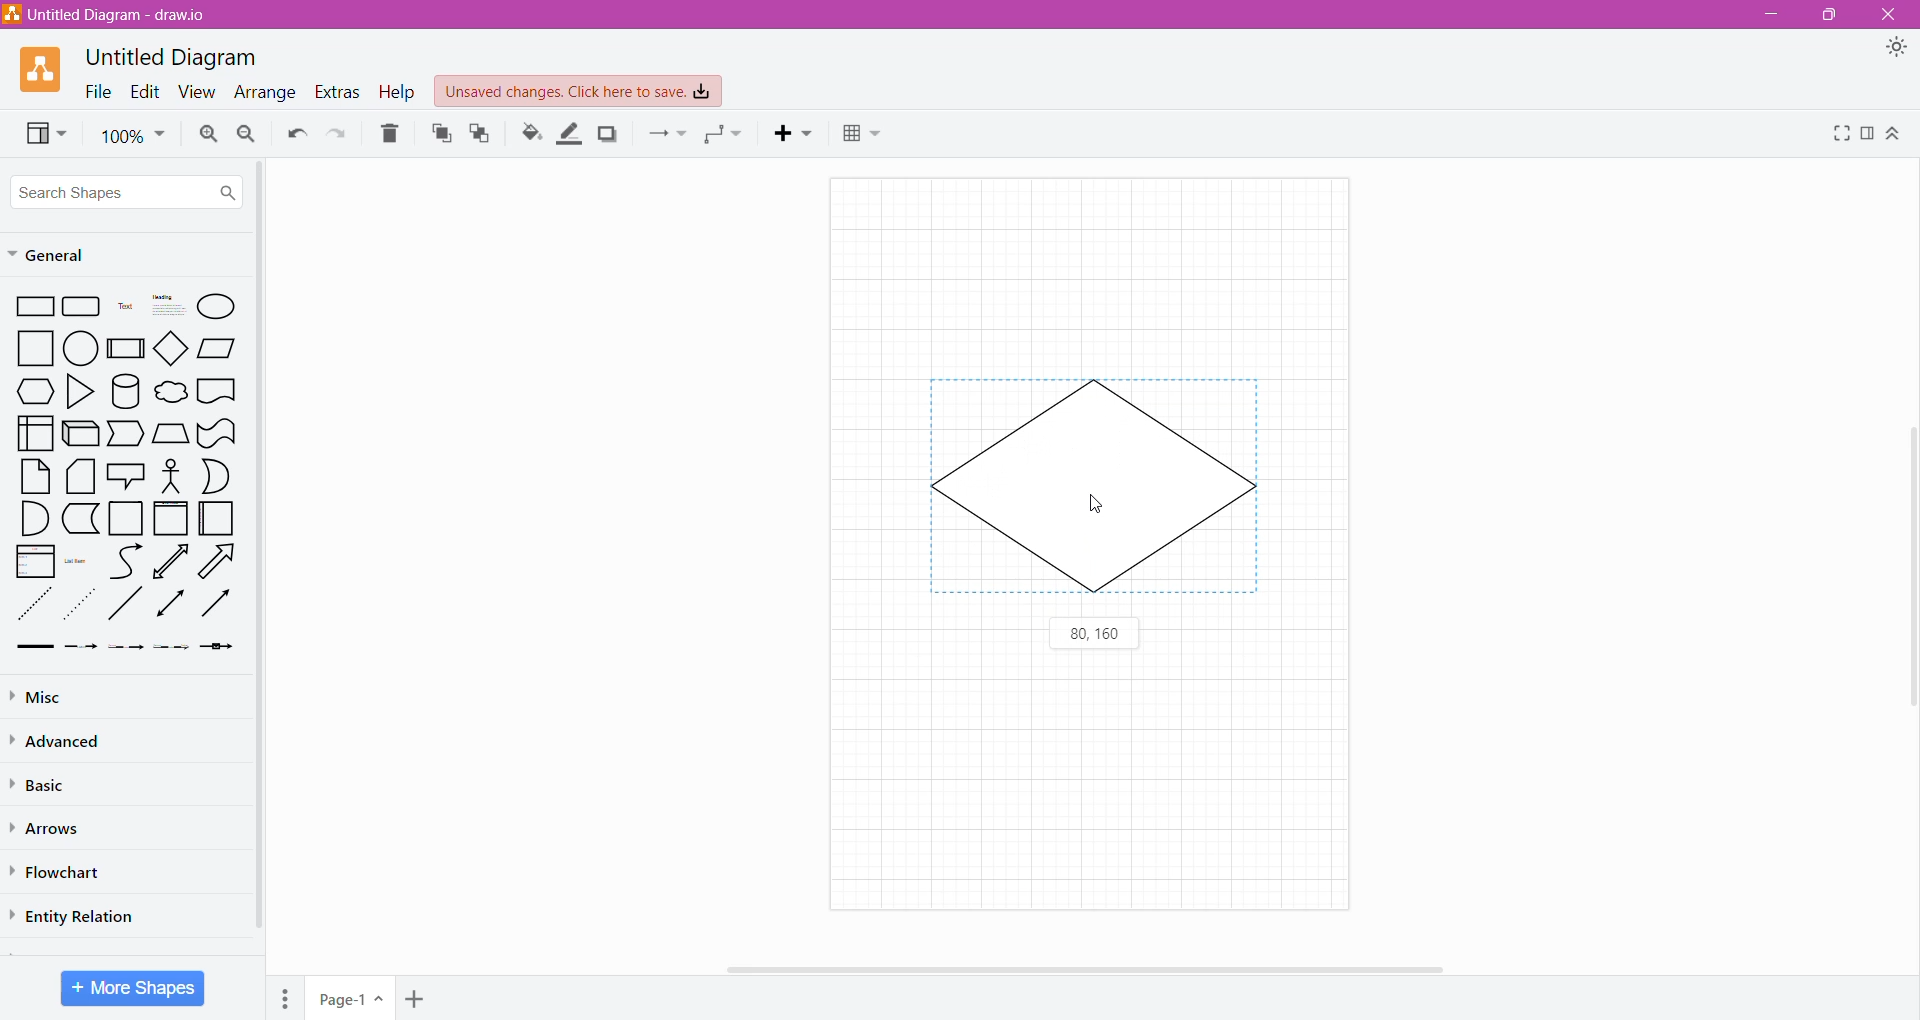 The width and height of the screenshot is (1920, 1020). Describe the element at coordinates (126, 561) in the screenshot. I see `Curves` at that location.